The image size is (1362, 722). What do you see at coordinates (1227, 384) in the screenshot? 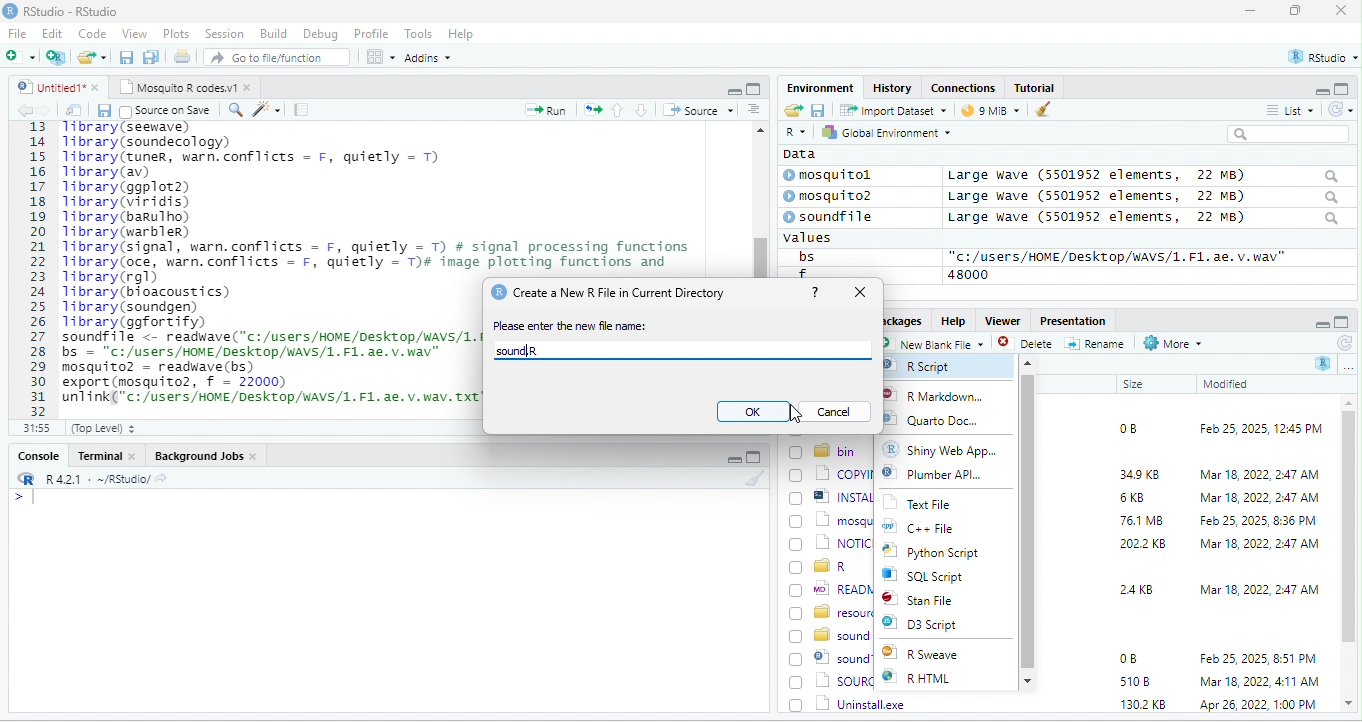
I see `Modified` at bounding box center [1227, 384].